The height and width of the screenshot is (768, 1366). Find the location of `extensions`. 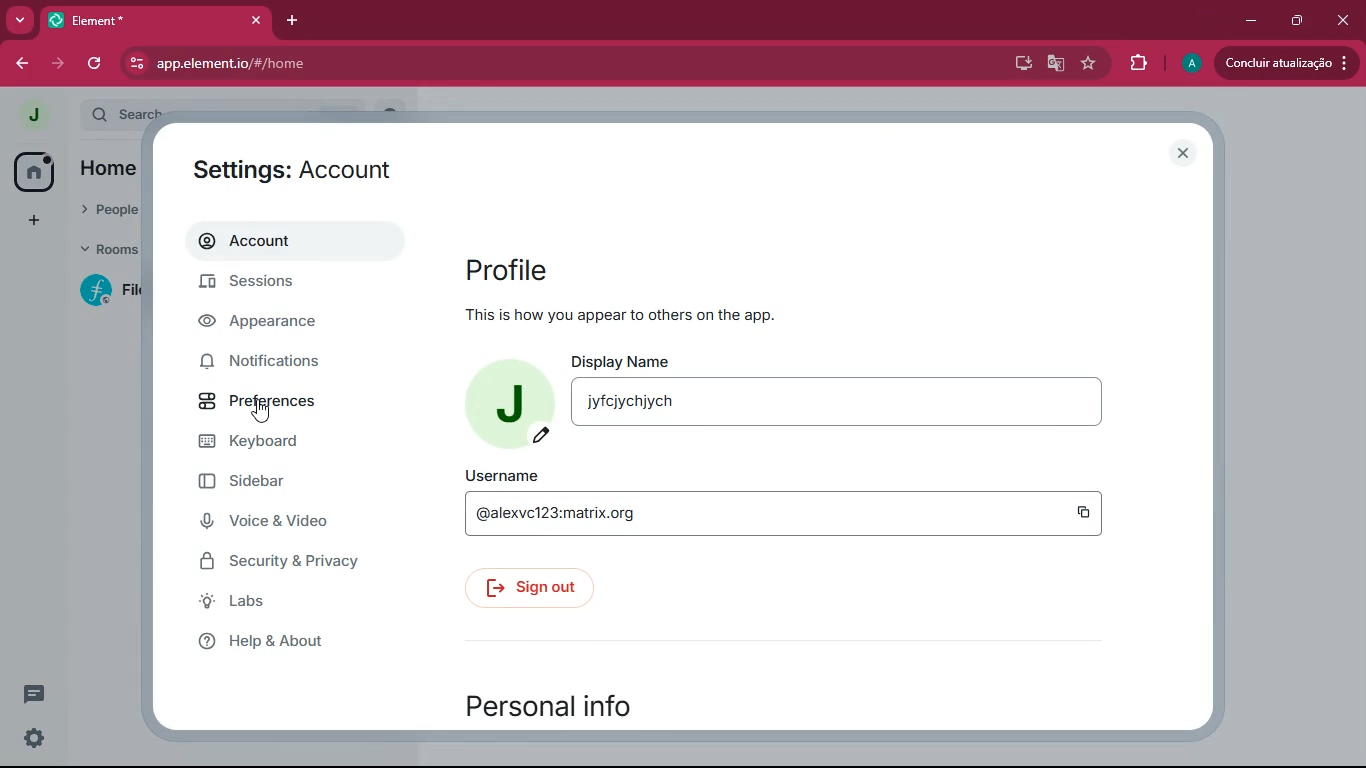

extensions is located at coordinates (1135, 63).